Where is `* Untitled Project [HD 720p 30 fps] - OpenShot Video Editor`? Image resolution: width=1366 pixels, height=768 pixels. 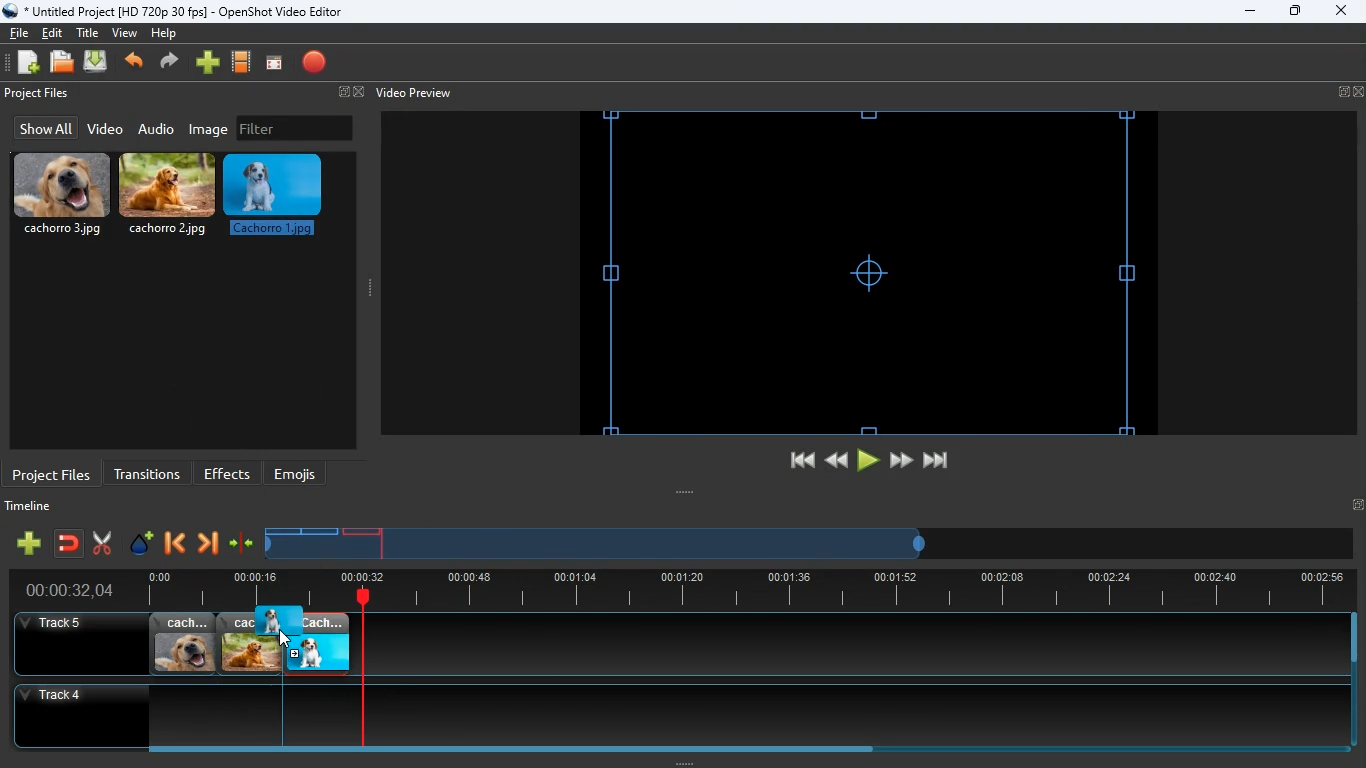 * Untitled Project [HD 720p 30 fps] - OpenShot Video Editor is located at coordinates (177, 11).